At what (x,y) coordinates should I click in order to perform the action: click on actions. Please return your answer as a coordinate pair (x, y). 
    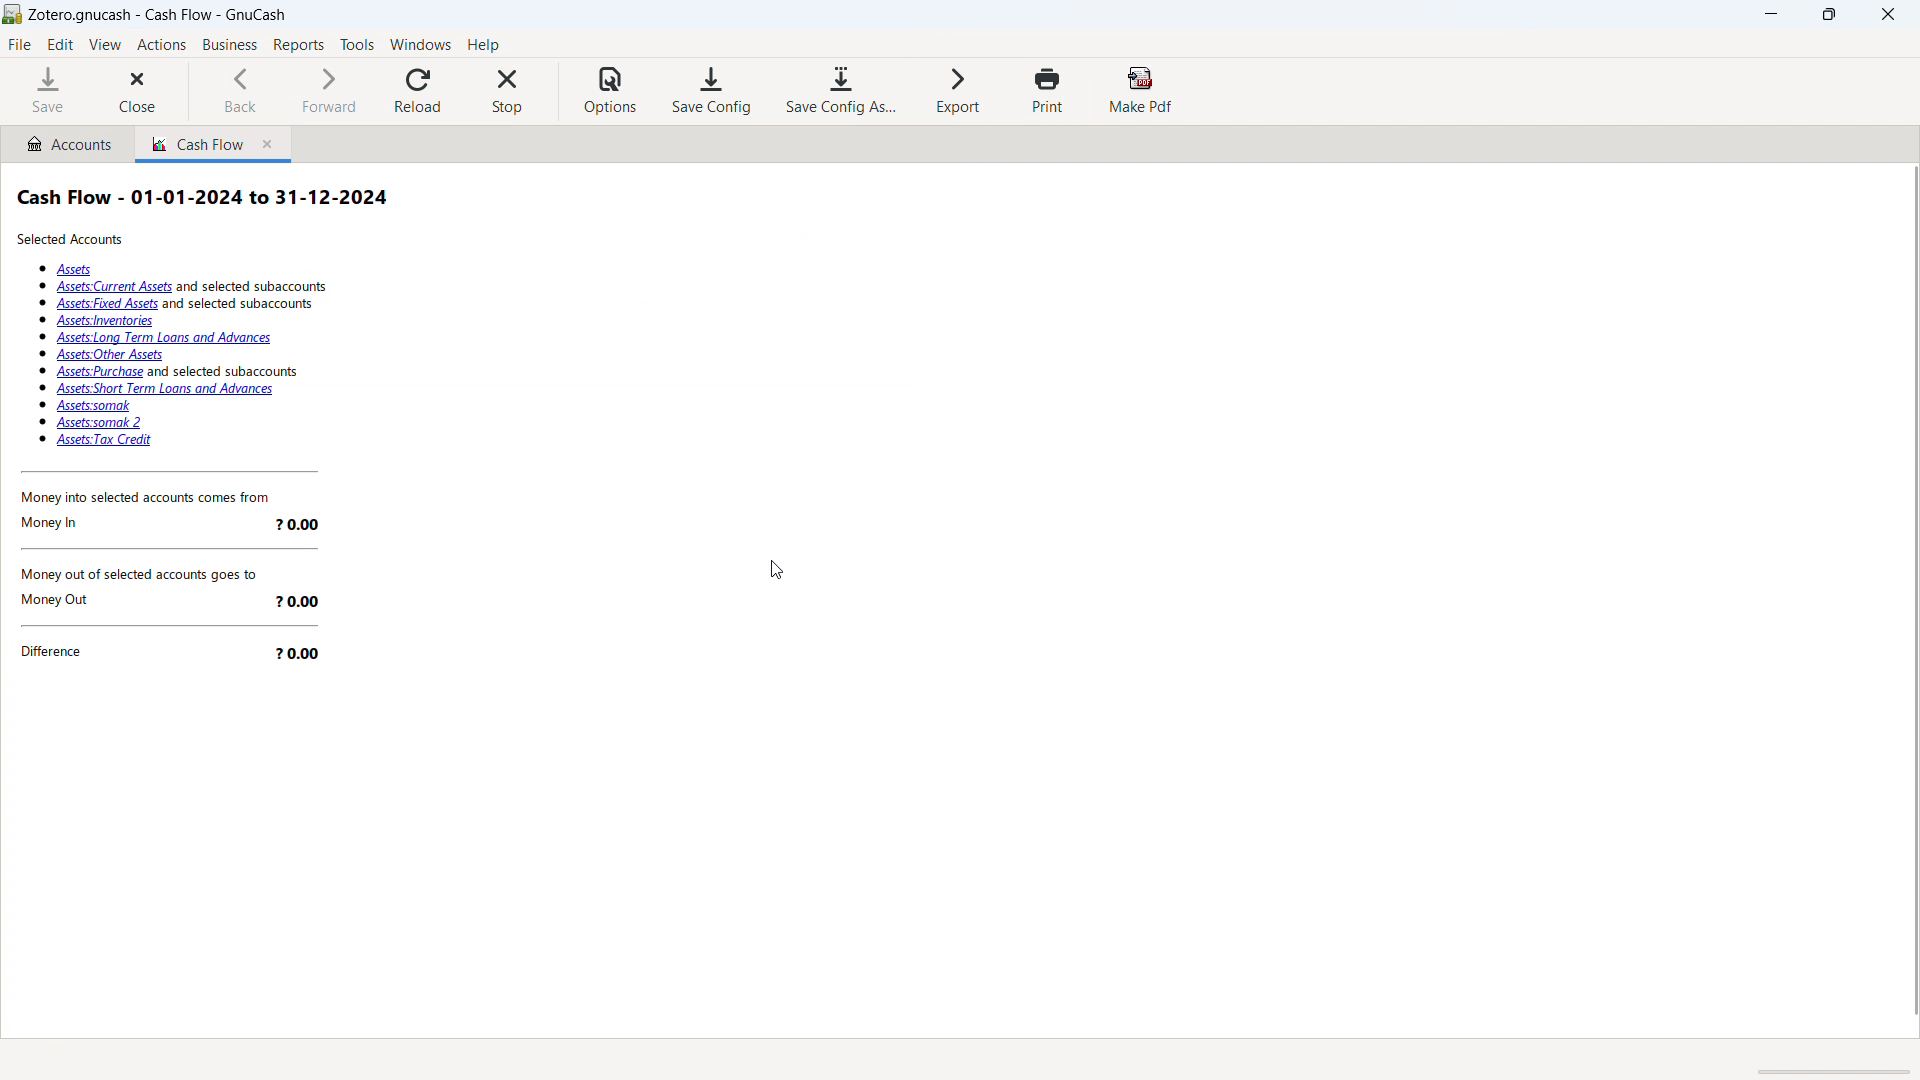
    Looking at the image, I should click on (162, 45).